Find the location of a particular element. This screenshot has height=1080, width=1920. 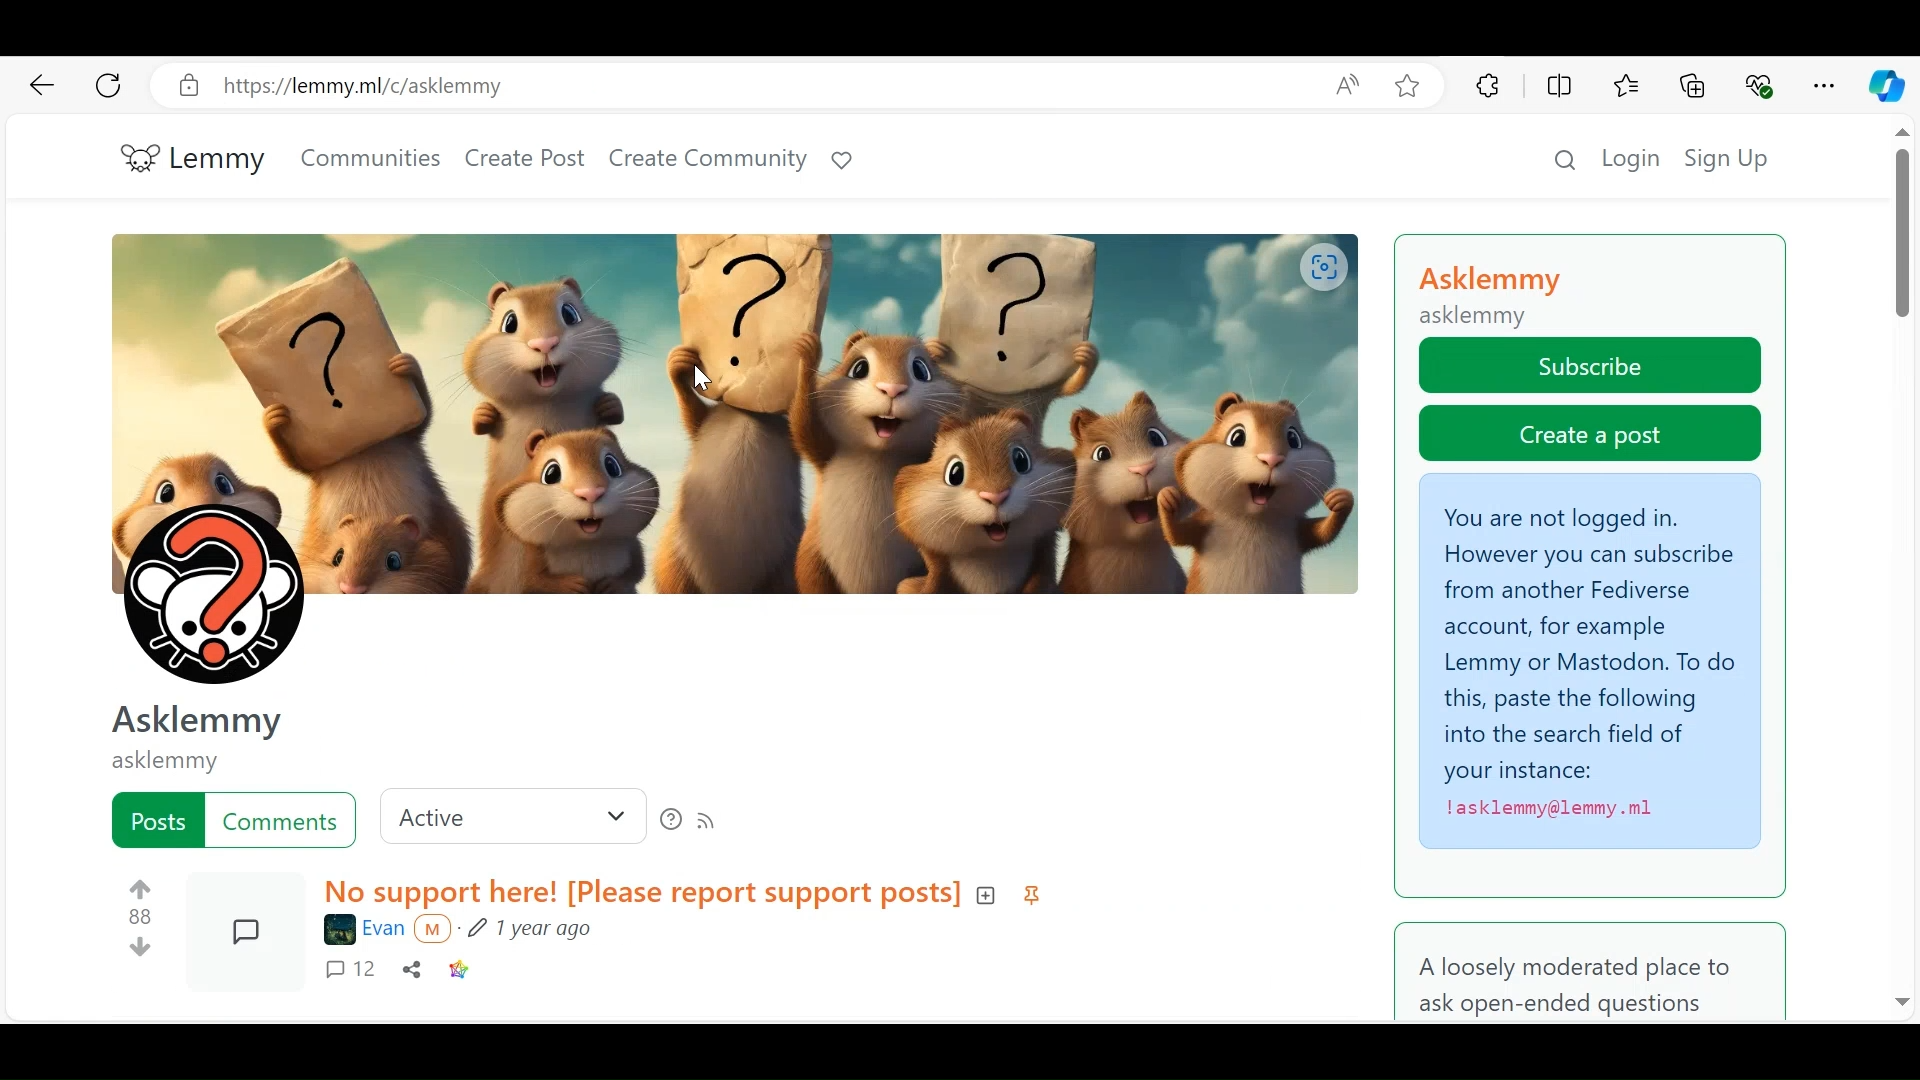

Favorites is located at coordinates (1628, 88).